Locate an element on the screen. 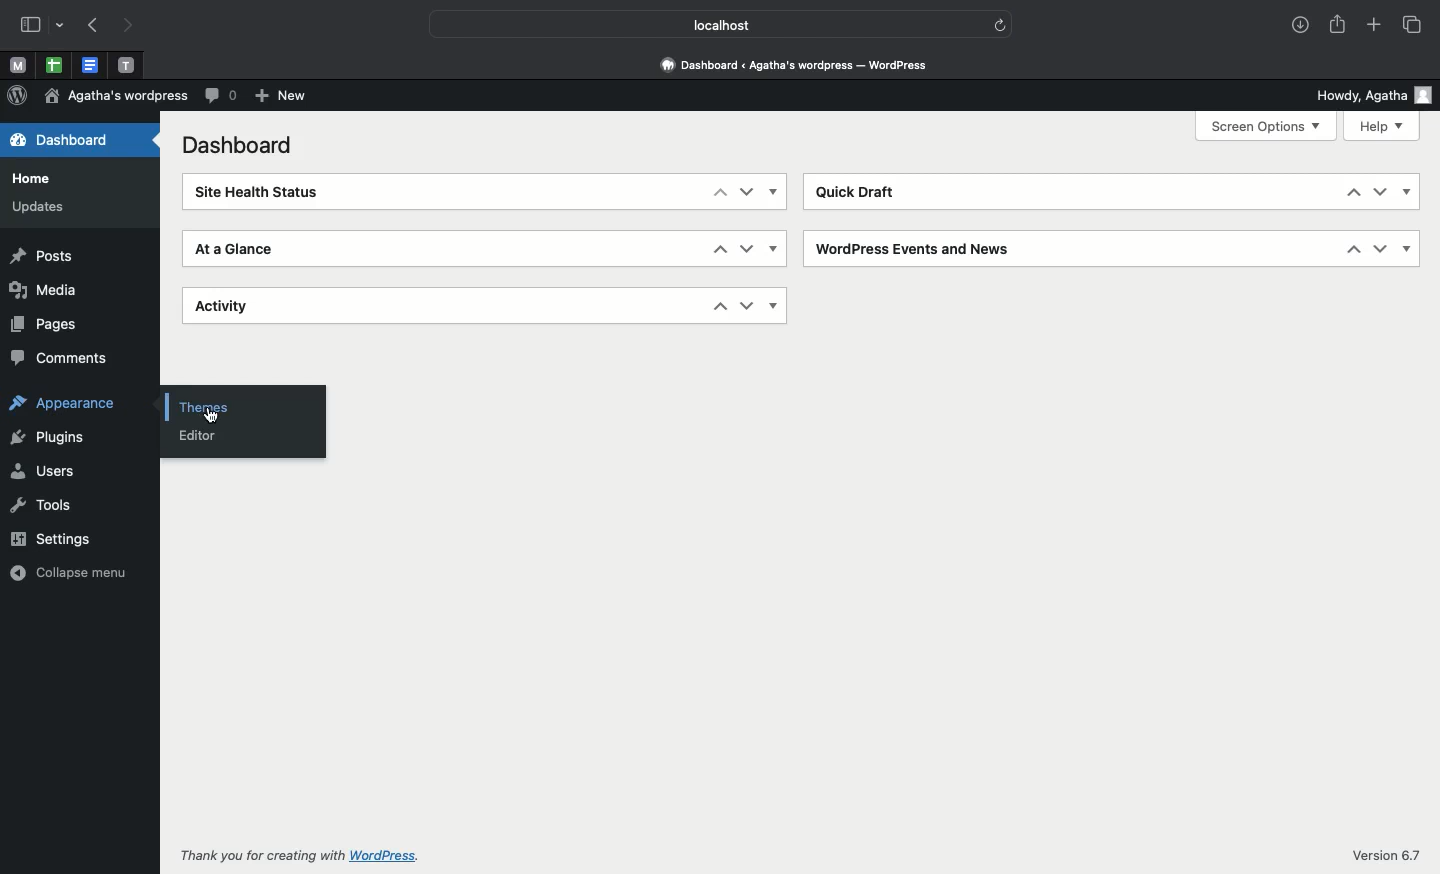  Down is located at coordinates (746, 192).